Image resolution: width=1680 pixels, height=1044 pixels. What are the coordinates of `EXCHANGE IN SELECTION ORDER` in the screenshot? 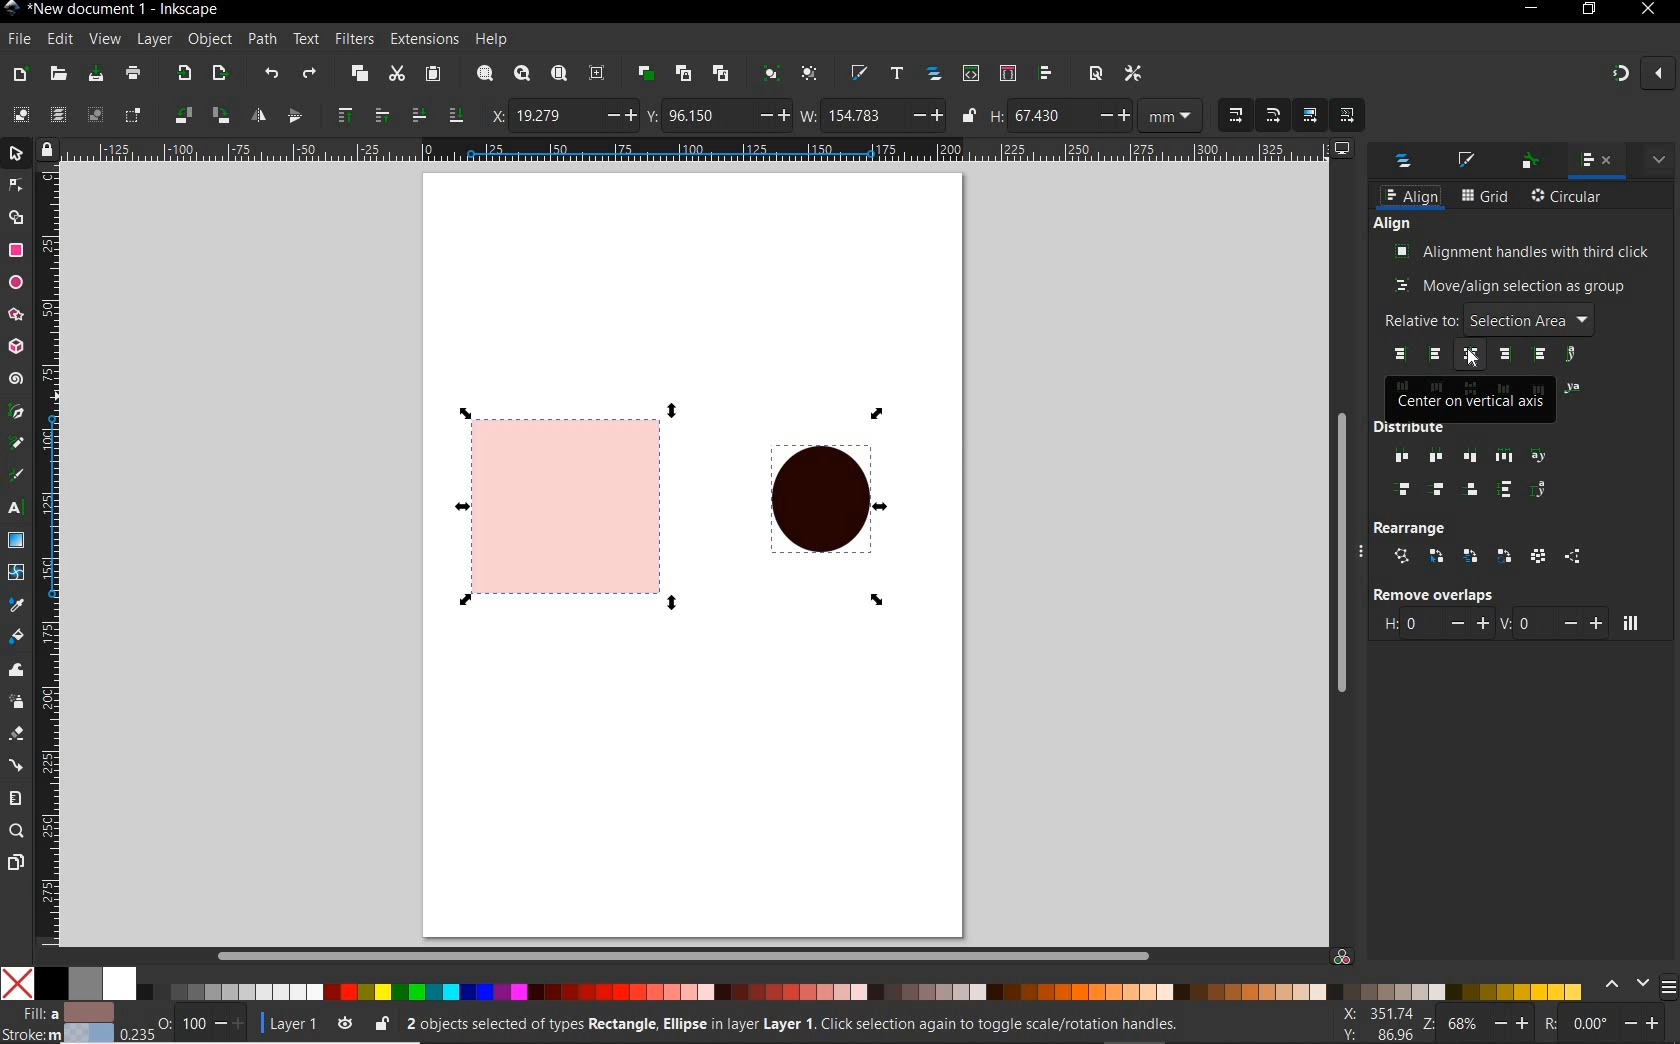 It's located at (1437, 557).